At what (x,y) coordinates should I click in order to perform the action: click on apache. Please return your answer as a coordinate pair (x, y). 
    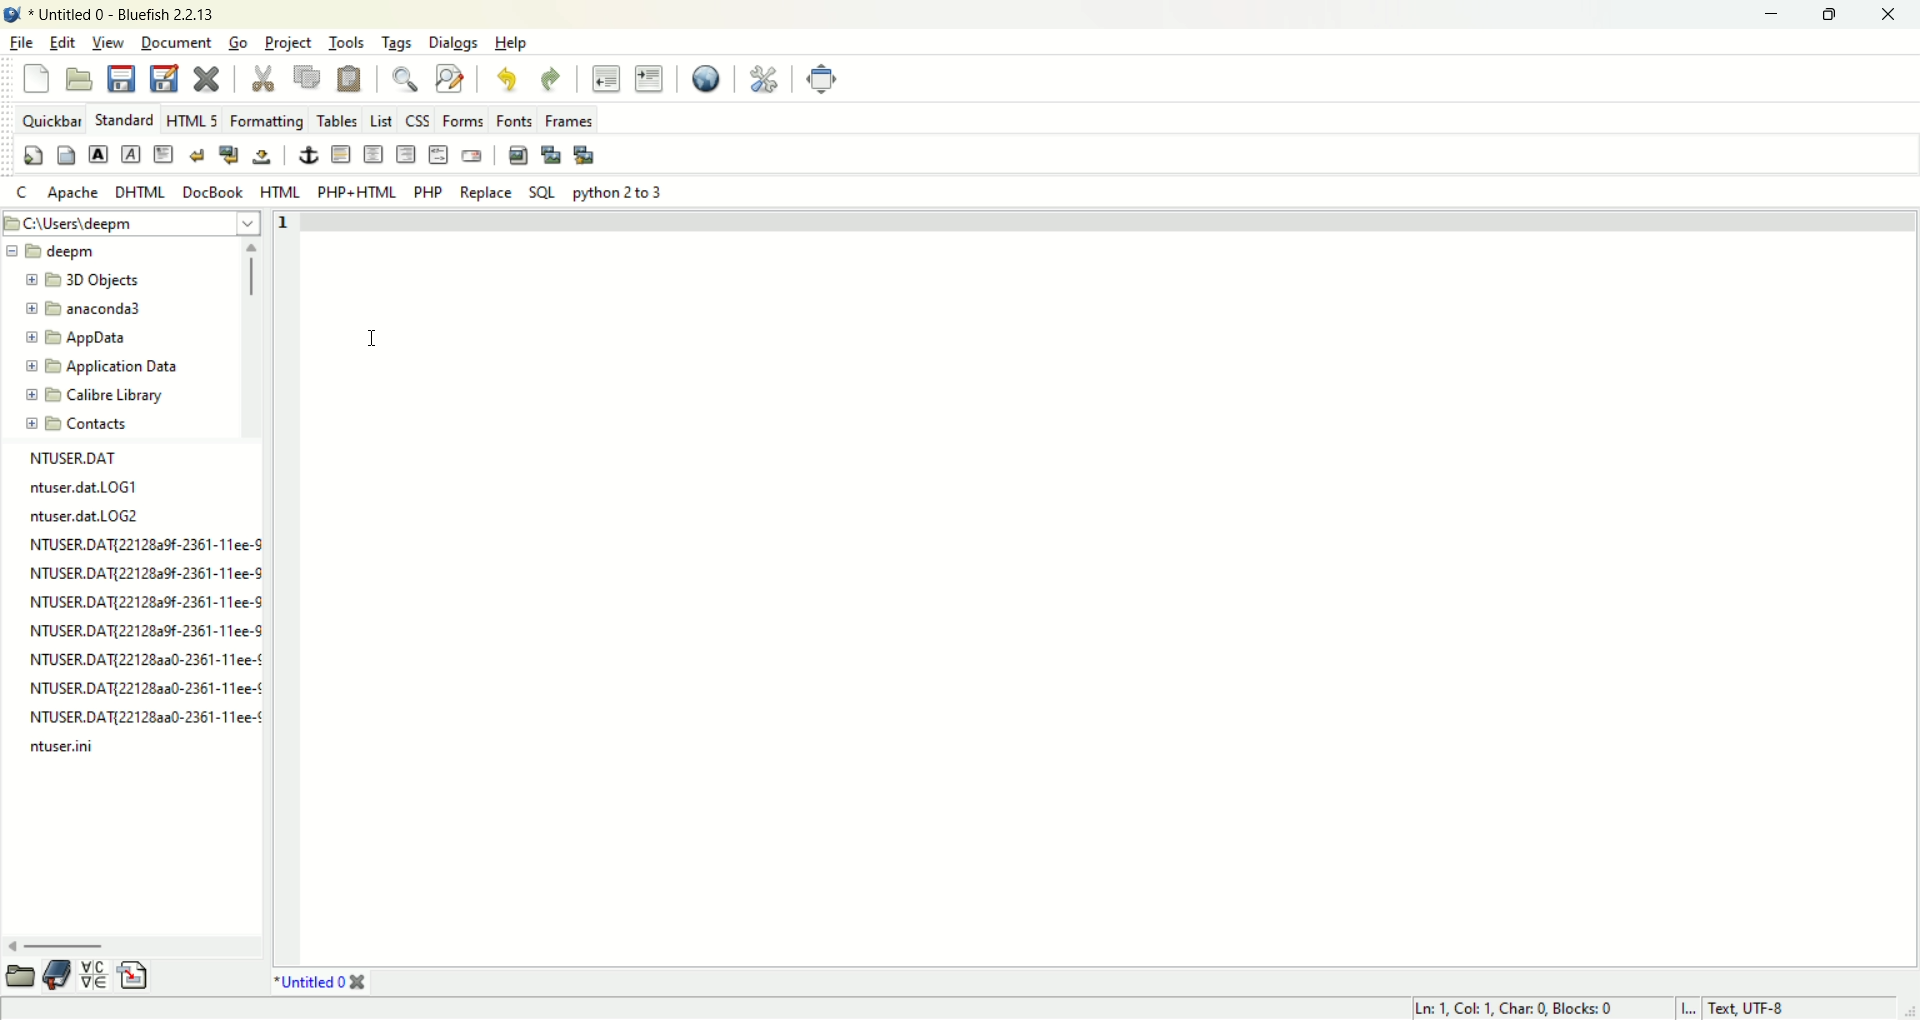
    Looking at the image, I should click on (75, 193).